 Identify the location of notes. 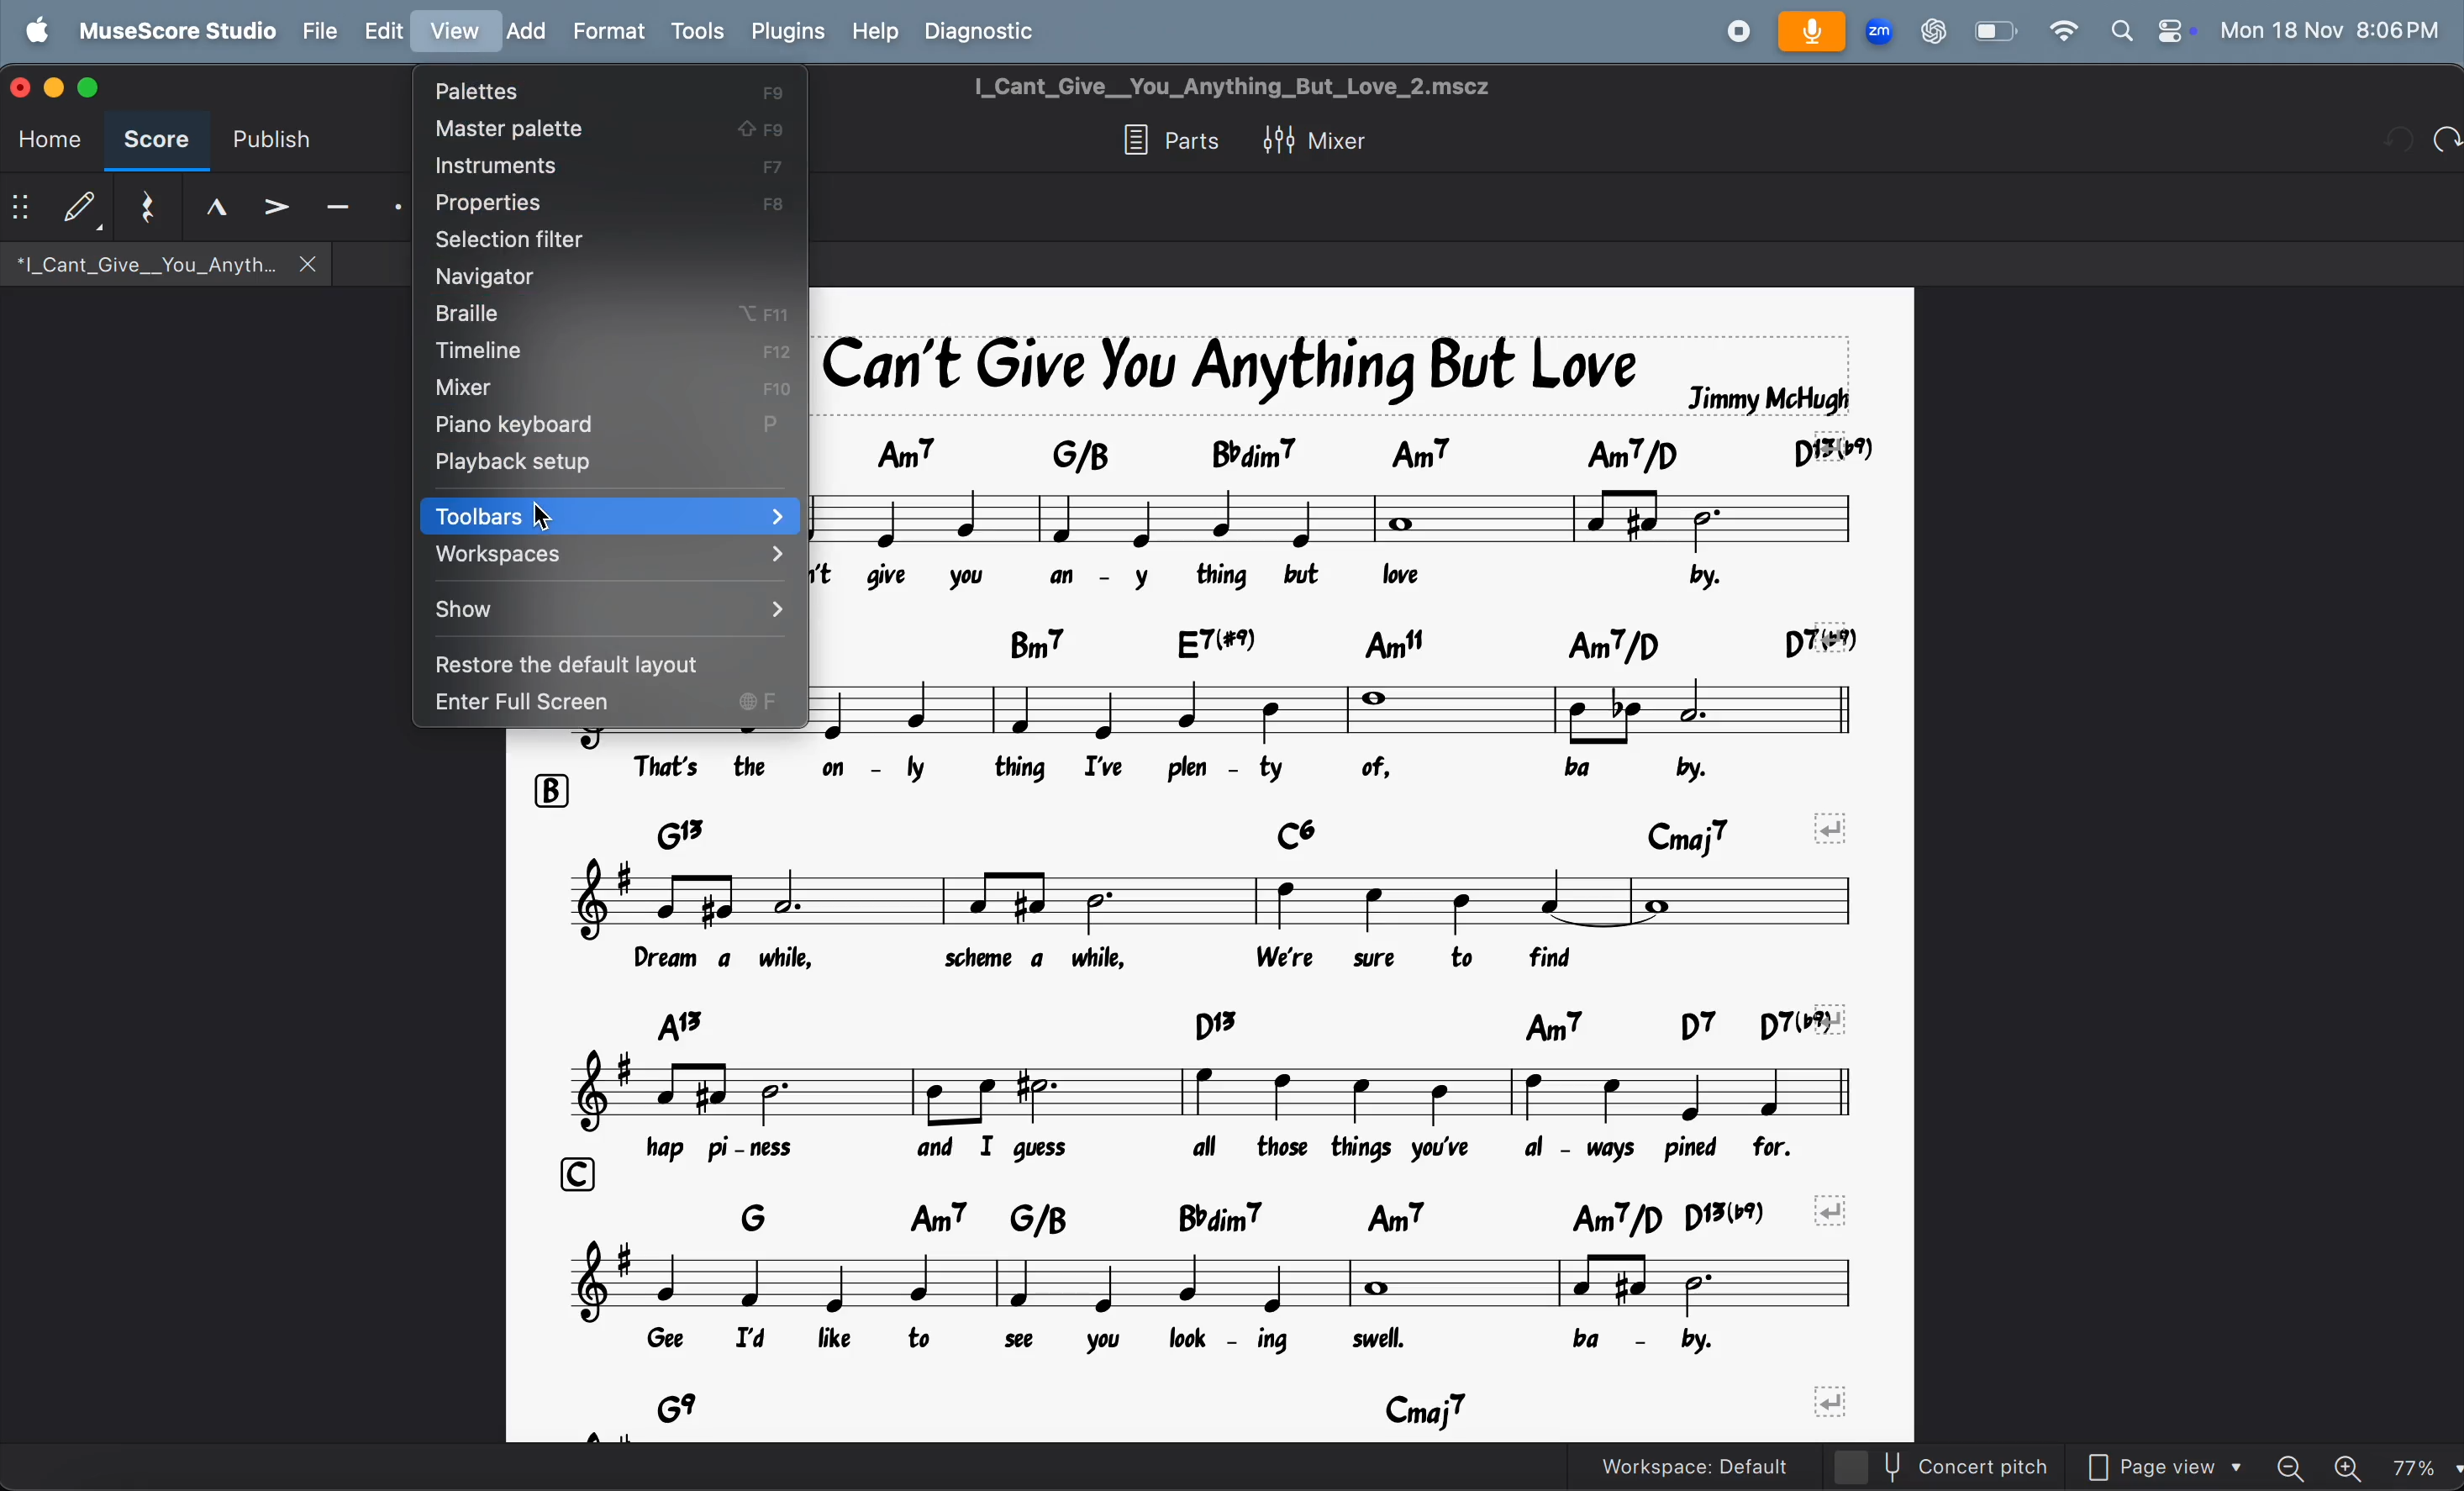
(1219, 1093).